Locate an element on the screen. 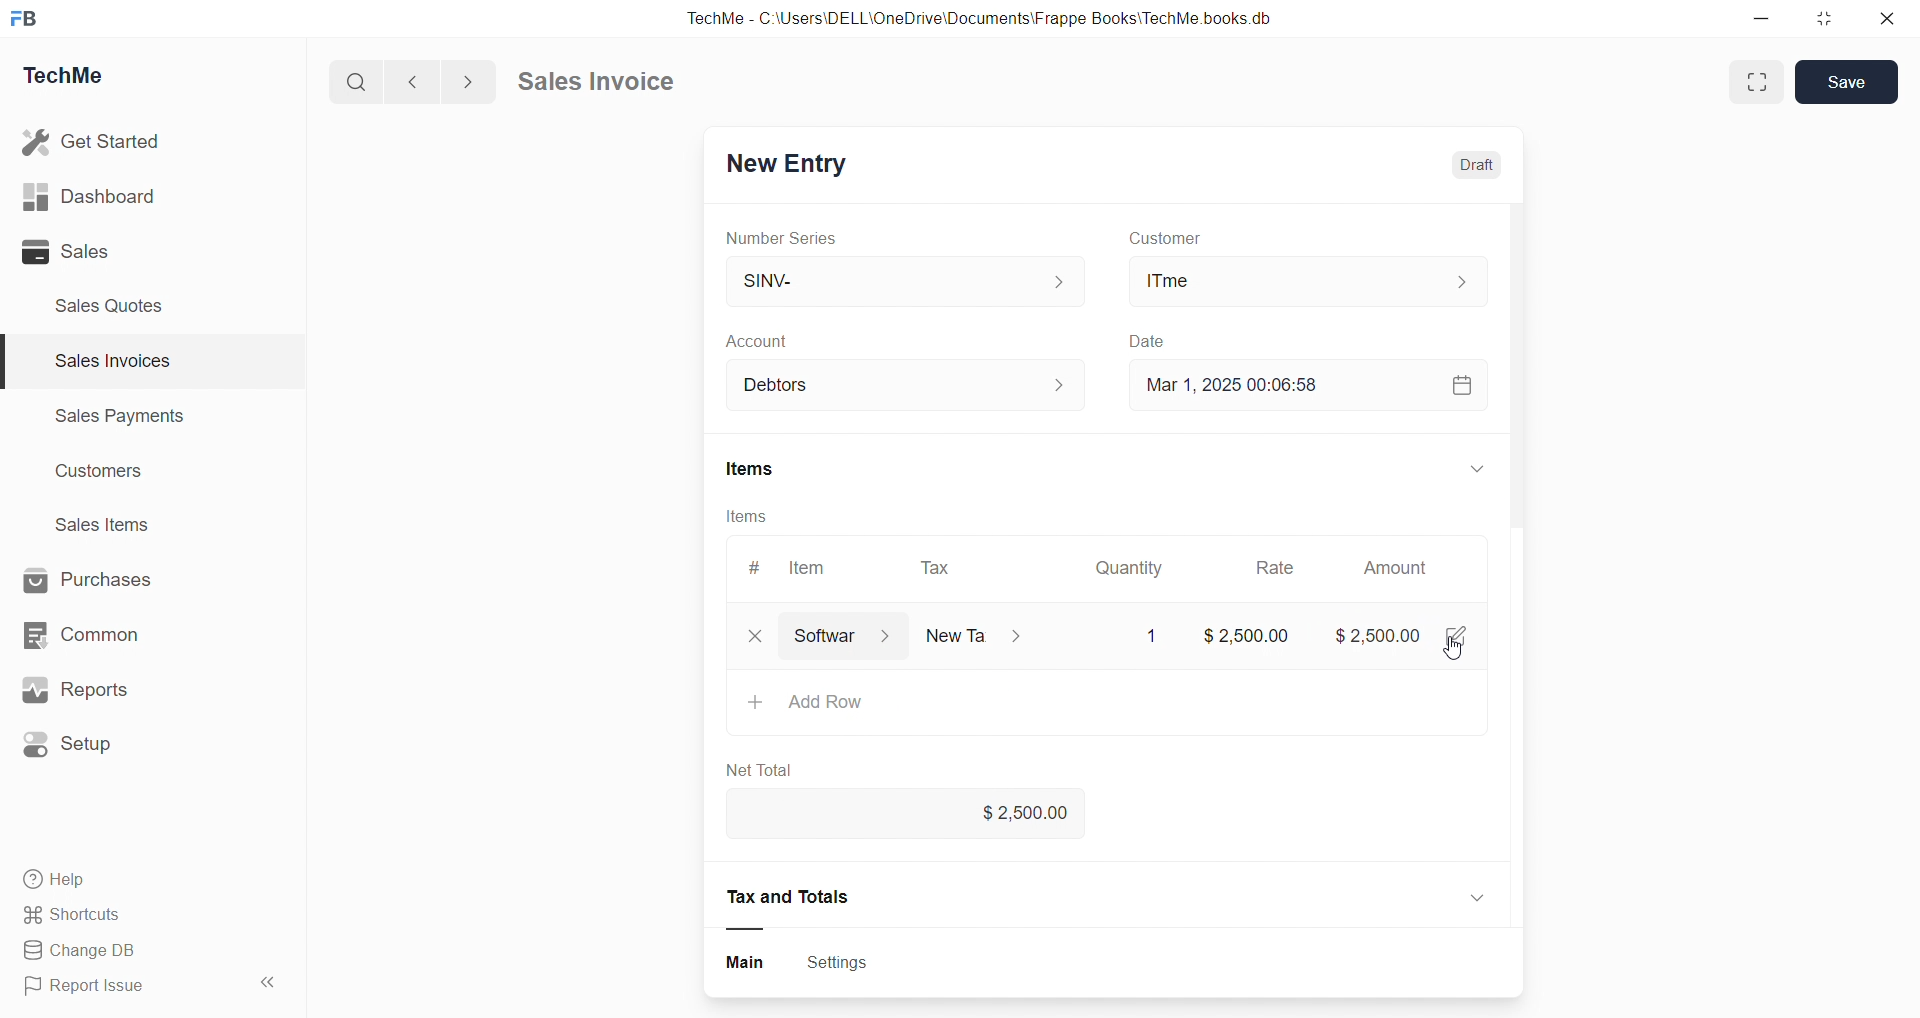 The width and height of the screenshot is (1920, 1018). Search buton is located at coordinates (359, 82).